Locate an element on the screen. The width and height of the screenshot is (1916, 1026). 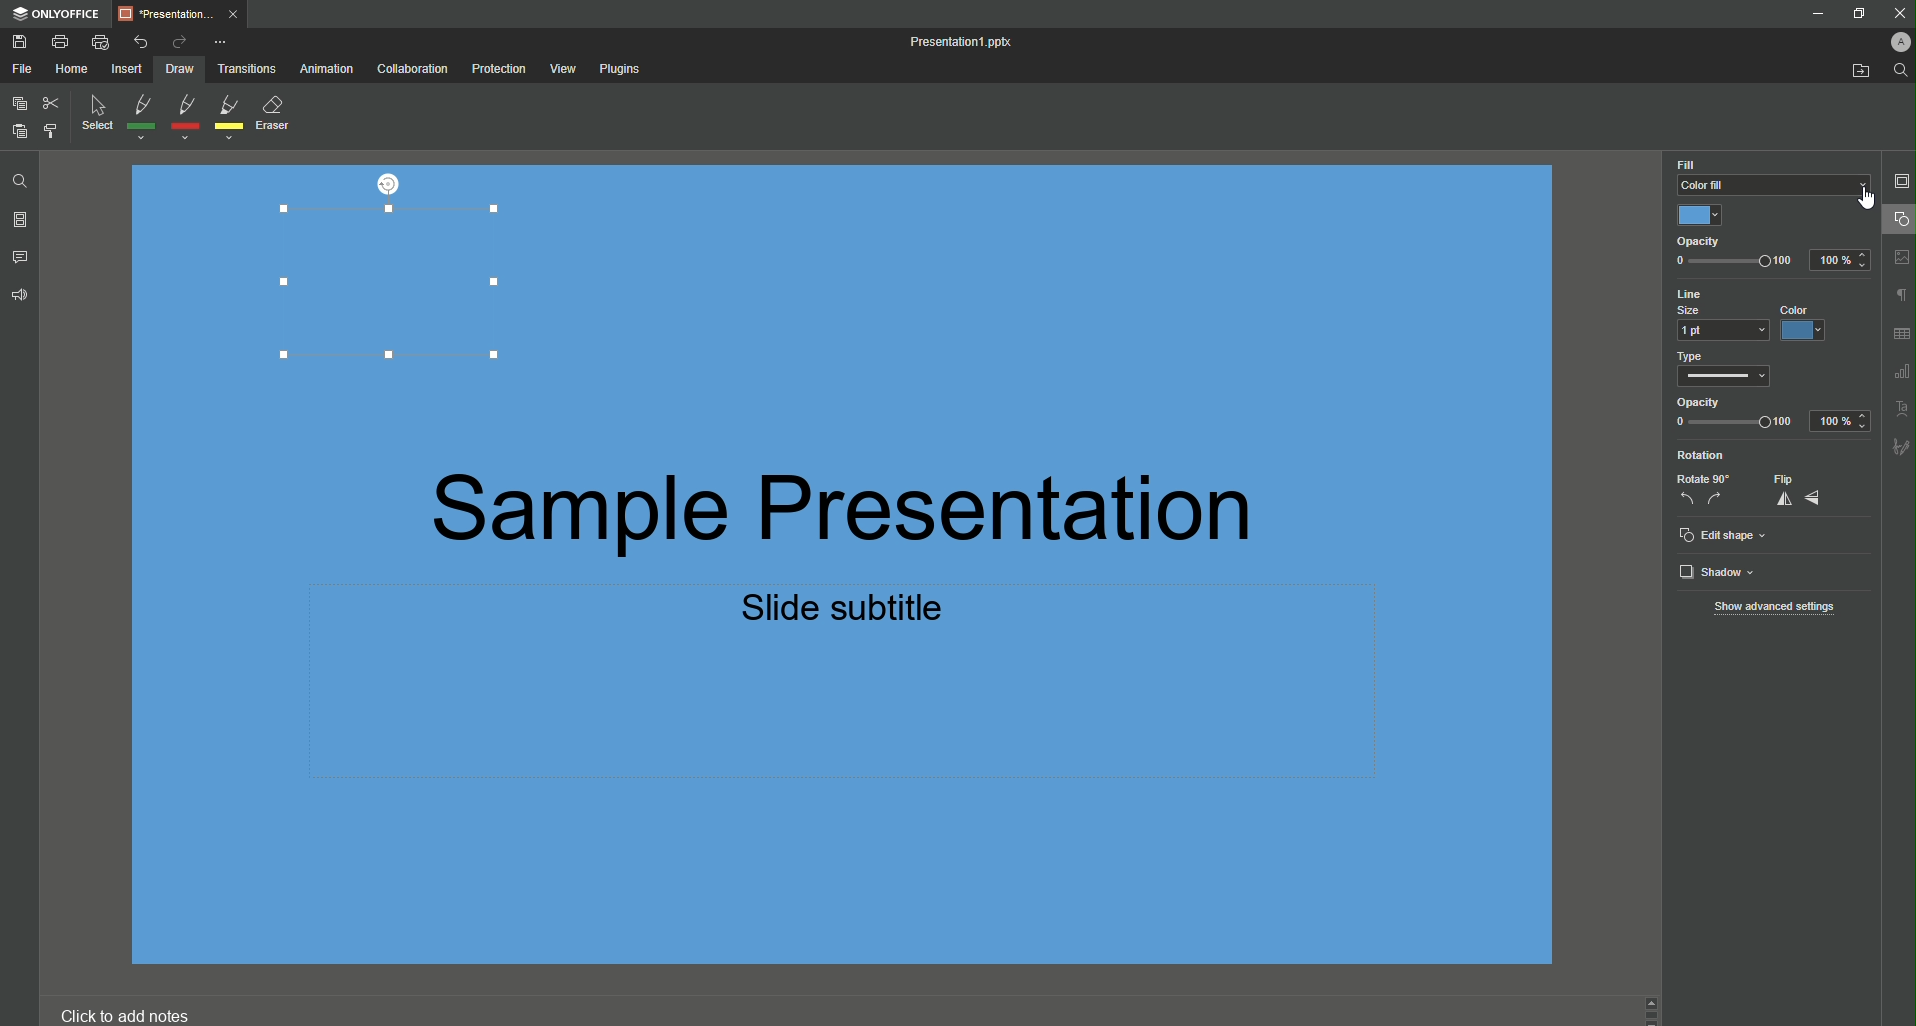
1 pt is located at coordinates (1722, 334).